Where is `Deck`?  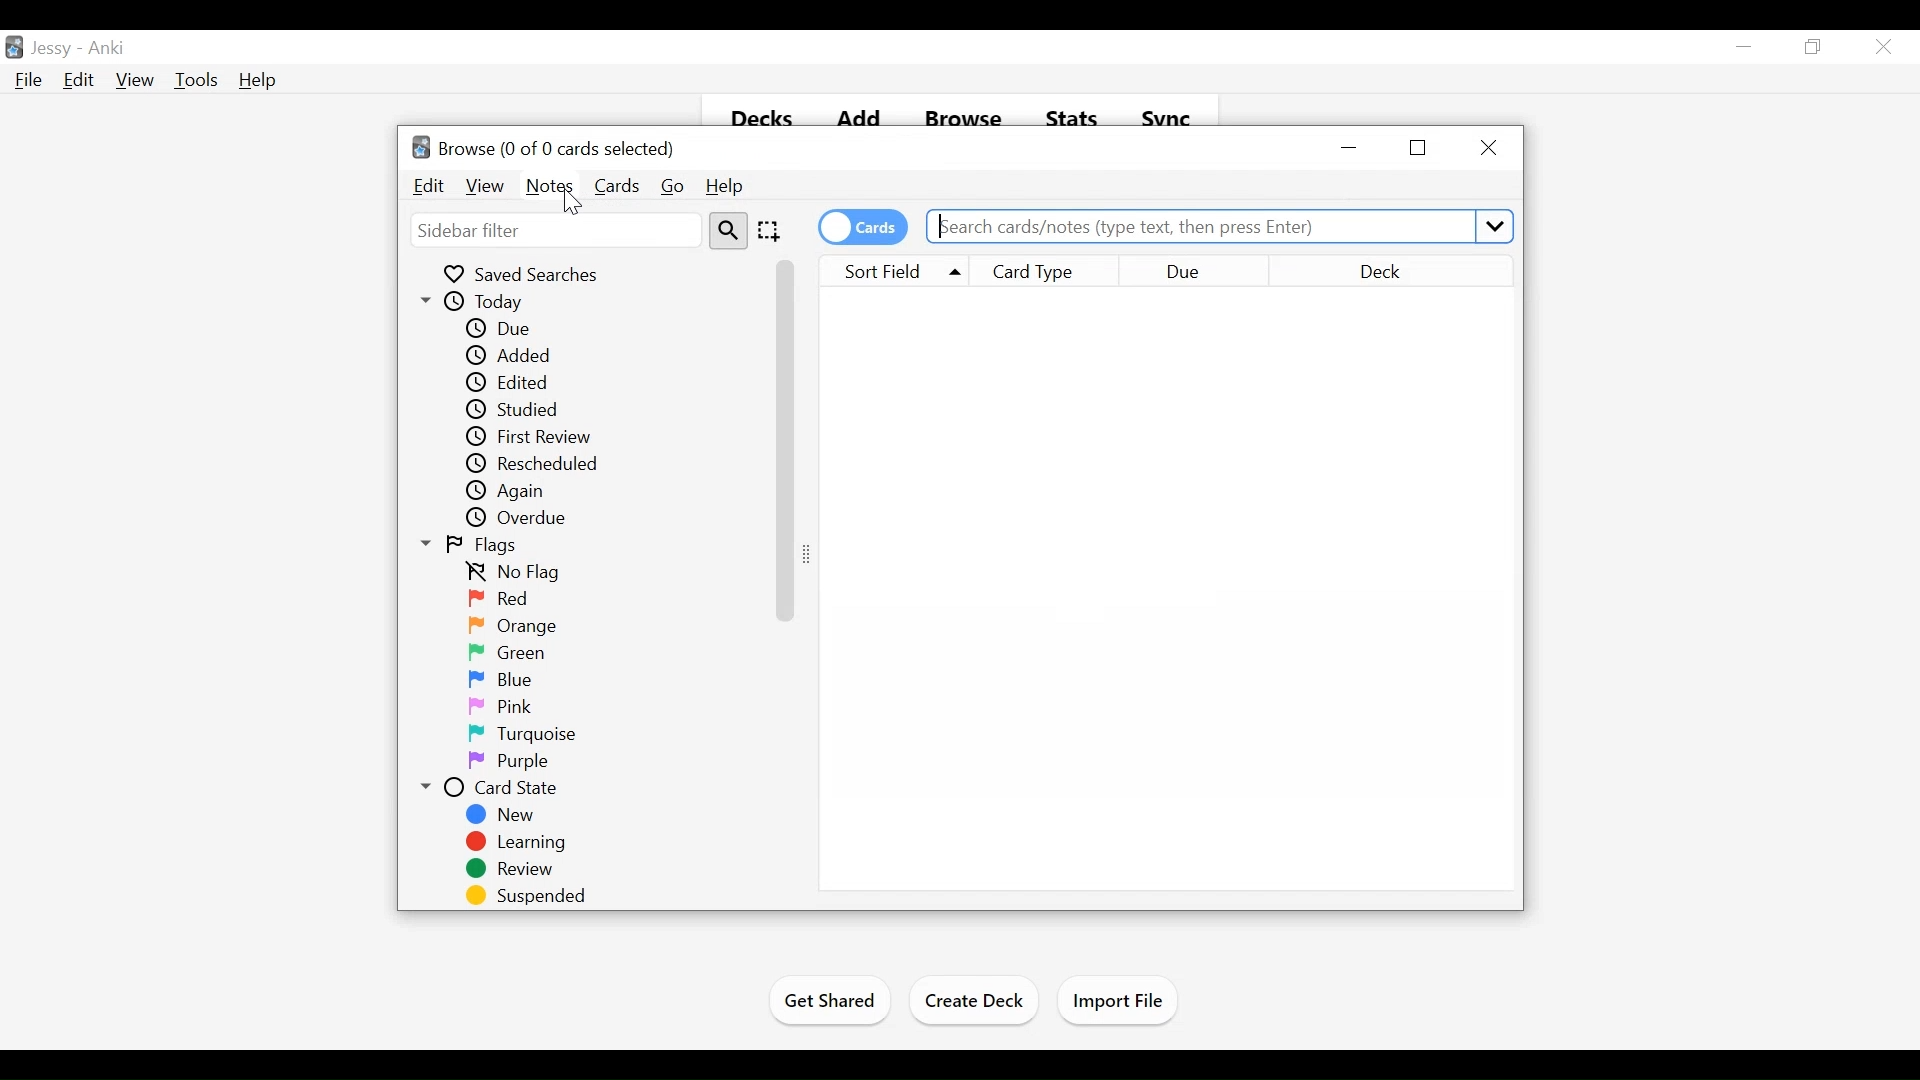 Deck is located at coordinates (1391, 269).